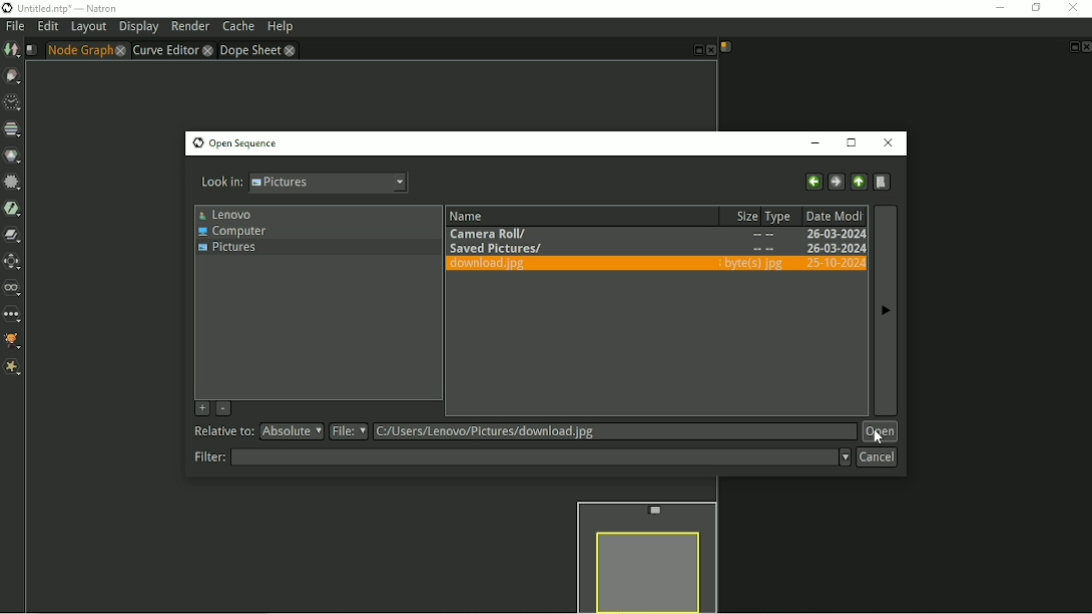  Describe the element at coordinates (508, 215) in the screenshot. I see `Name` at that location.